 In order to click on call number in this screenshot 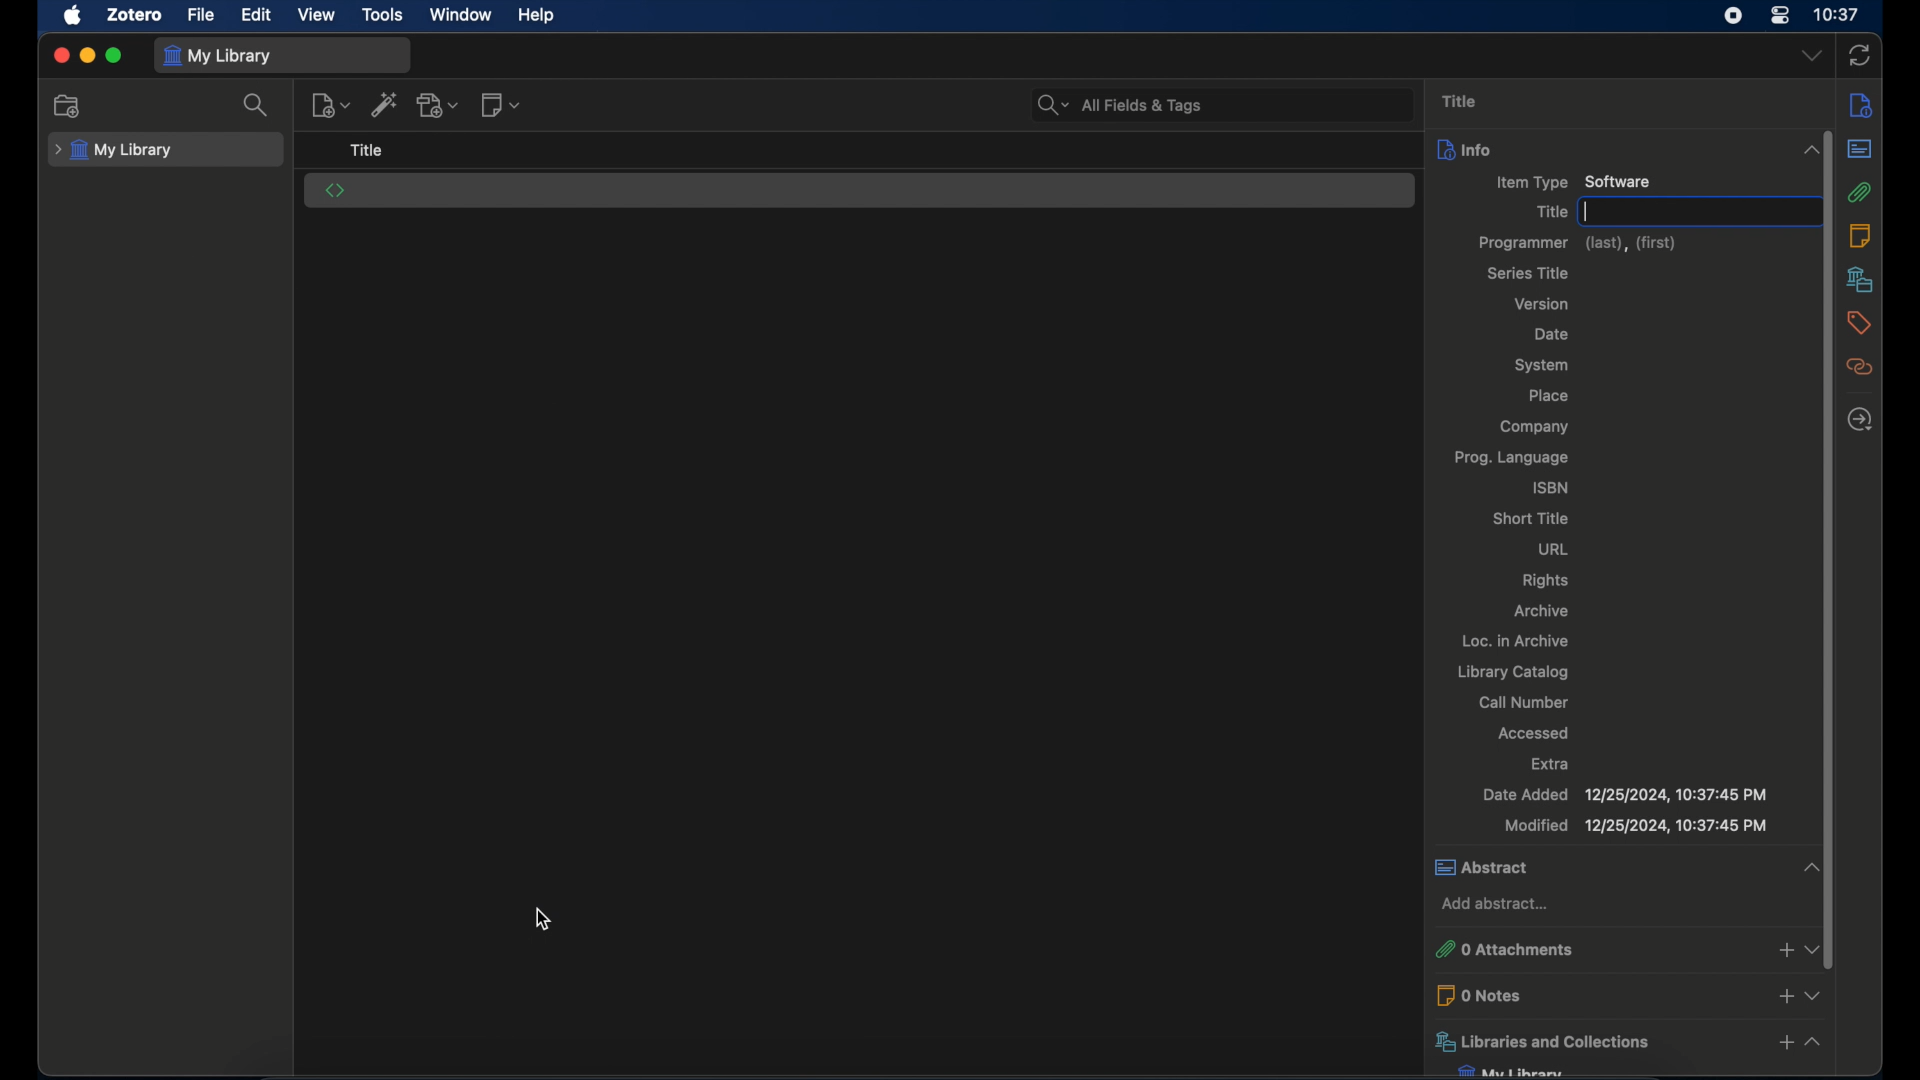, I will do `click(1523, 702)`.